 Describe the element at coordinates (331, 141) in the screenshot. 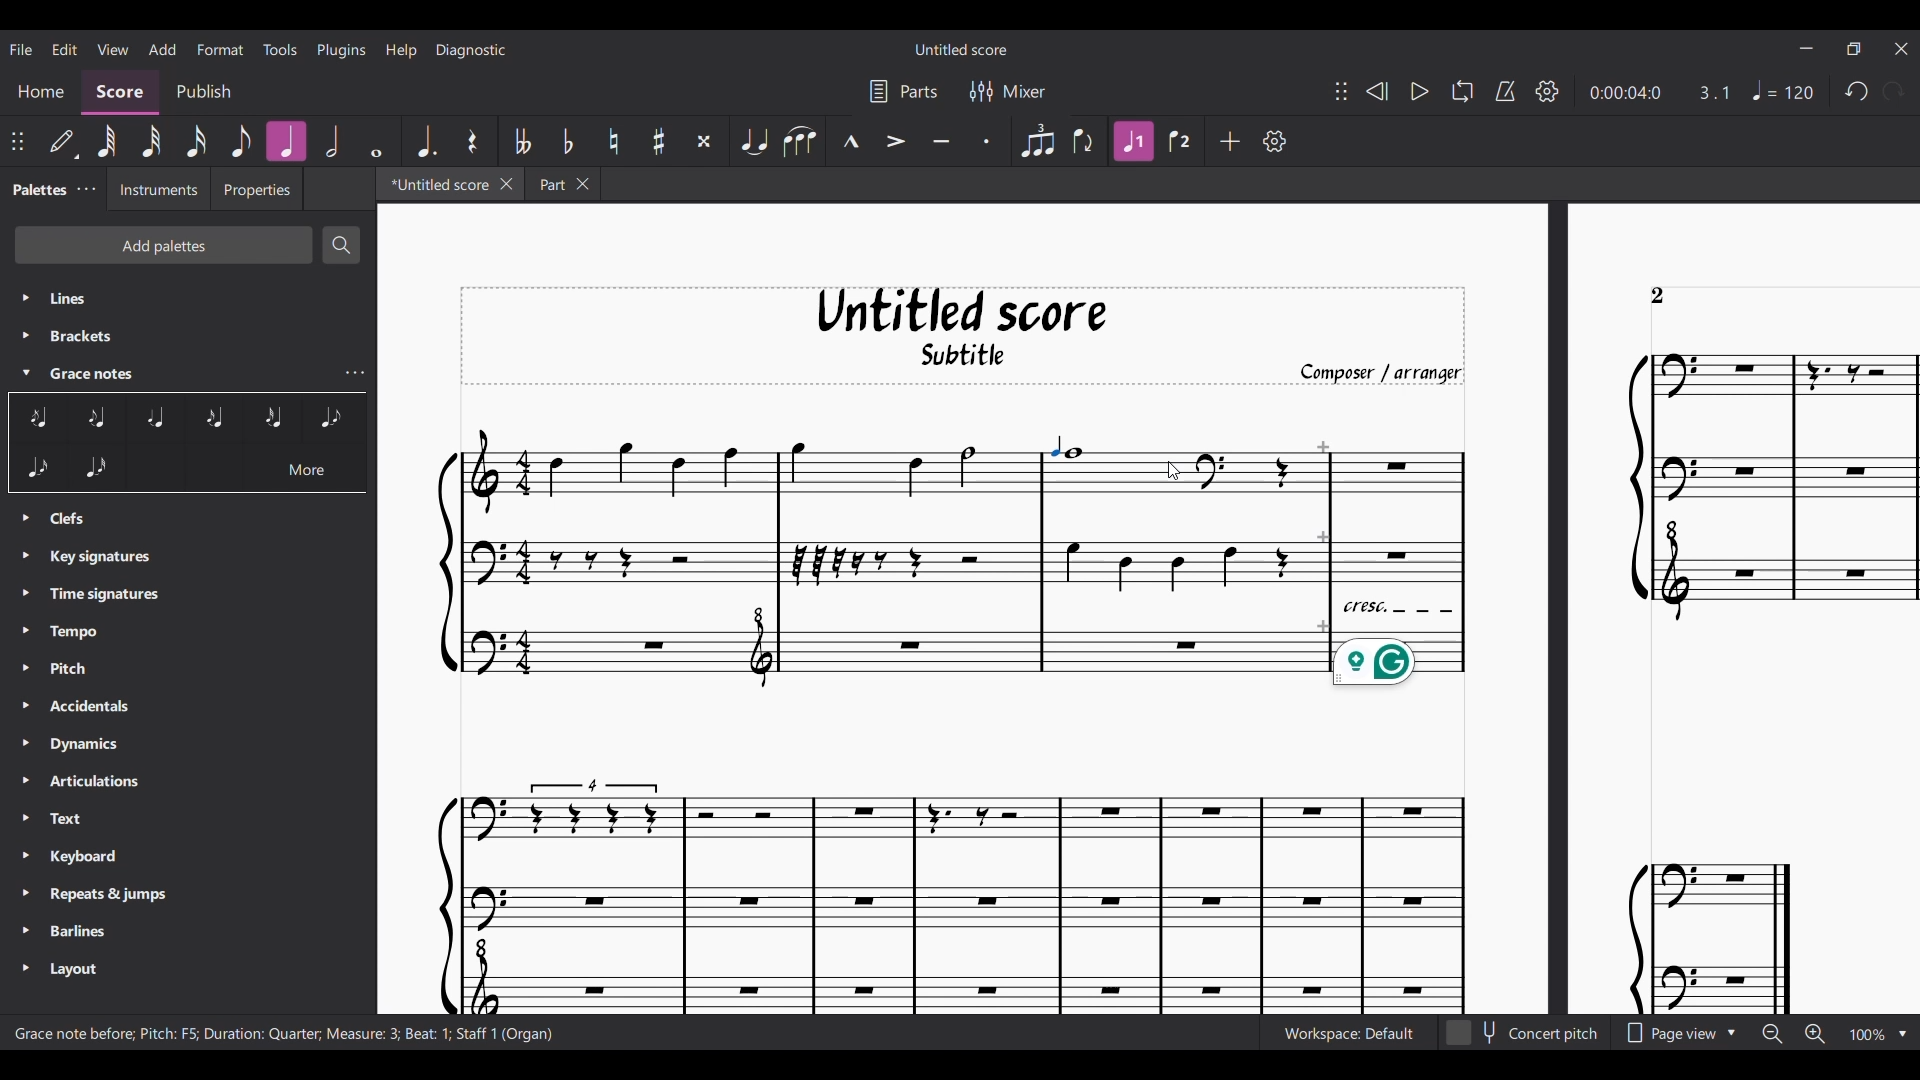

I see `Half note` at that location.